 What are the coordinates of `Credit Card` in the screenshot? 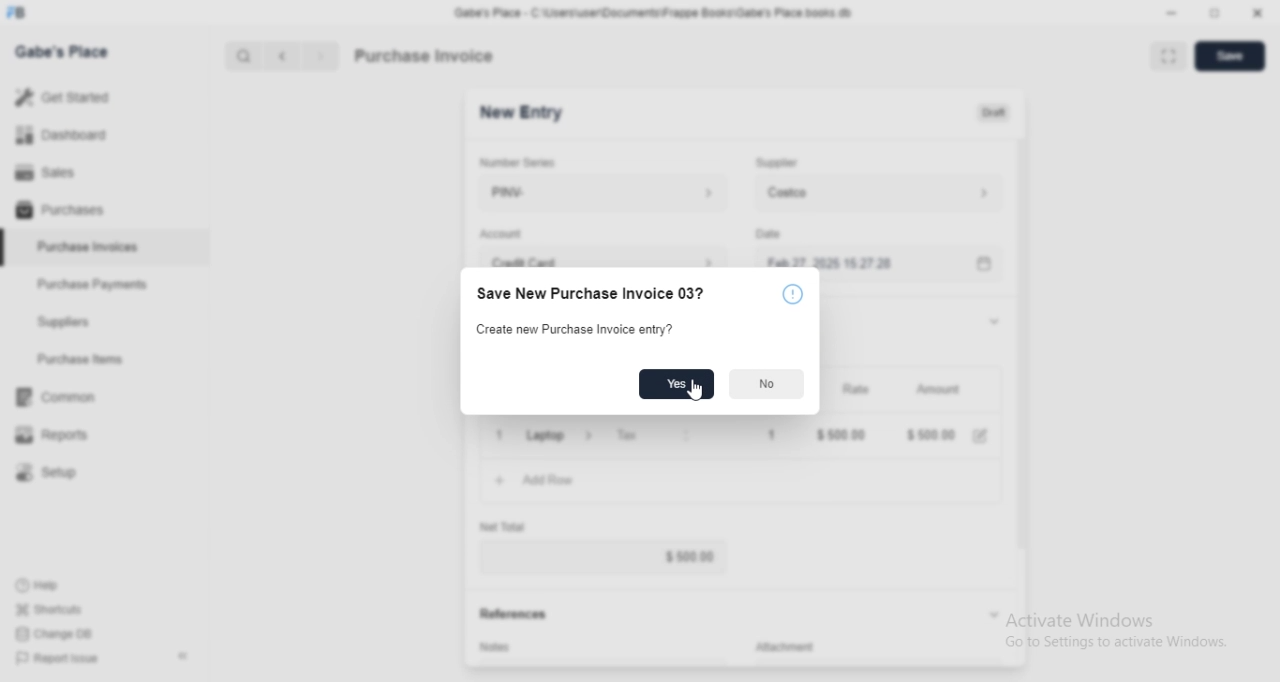 It's located at (603, 256).